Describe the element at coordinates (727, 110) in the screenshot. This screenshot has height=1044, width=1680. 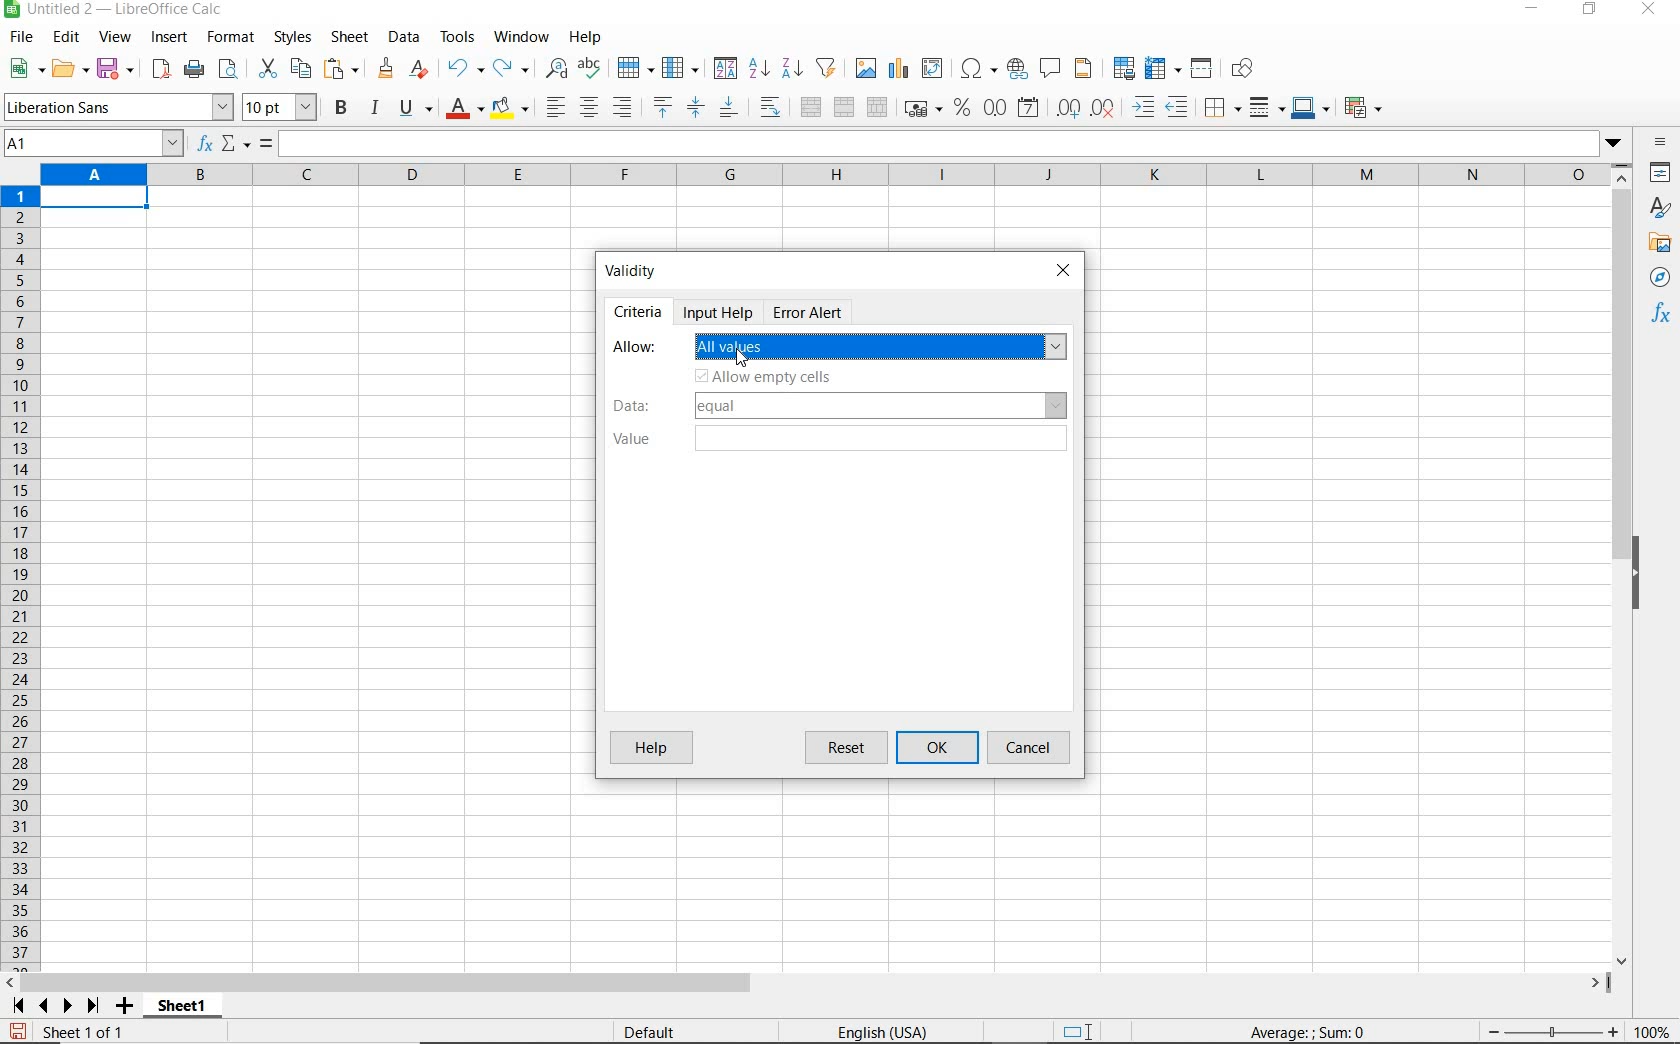
I see `align bottom` at that location.